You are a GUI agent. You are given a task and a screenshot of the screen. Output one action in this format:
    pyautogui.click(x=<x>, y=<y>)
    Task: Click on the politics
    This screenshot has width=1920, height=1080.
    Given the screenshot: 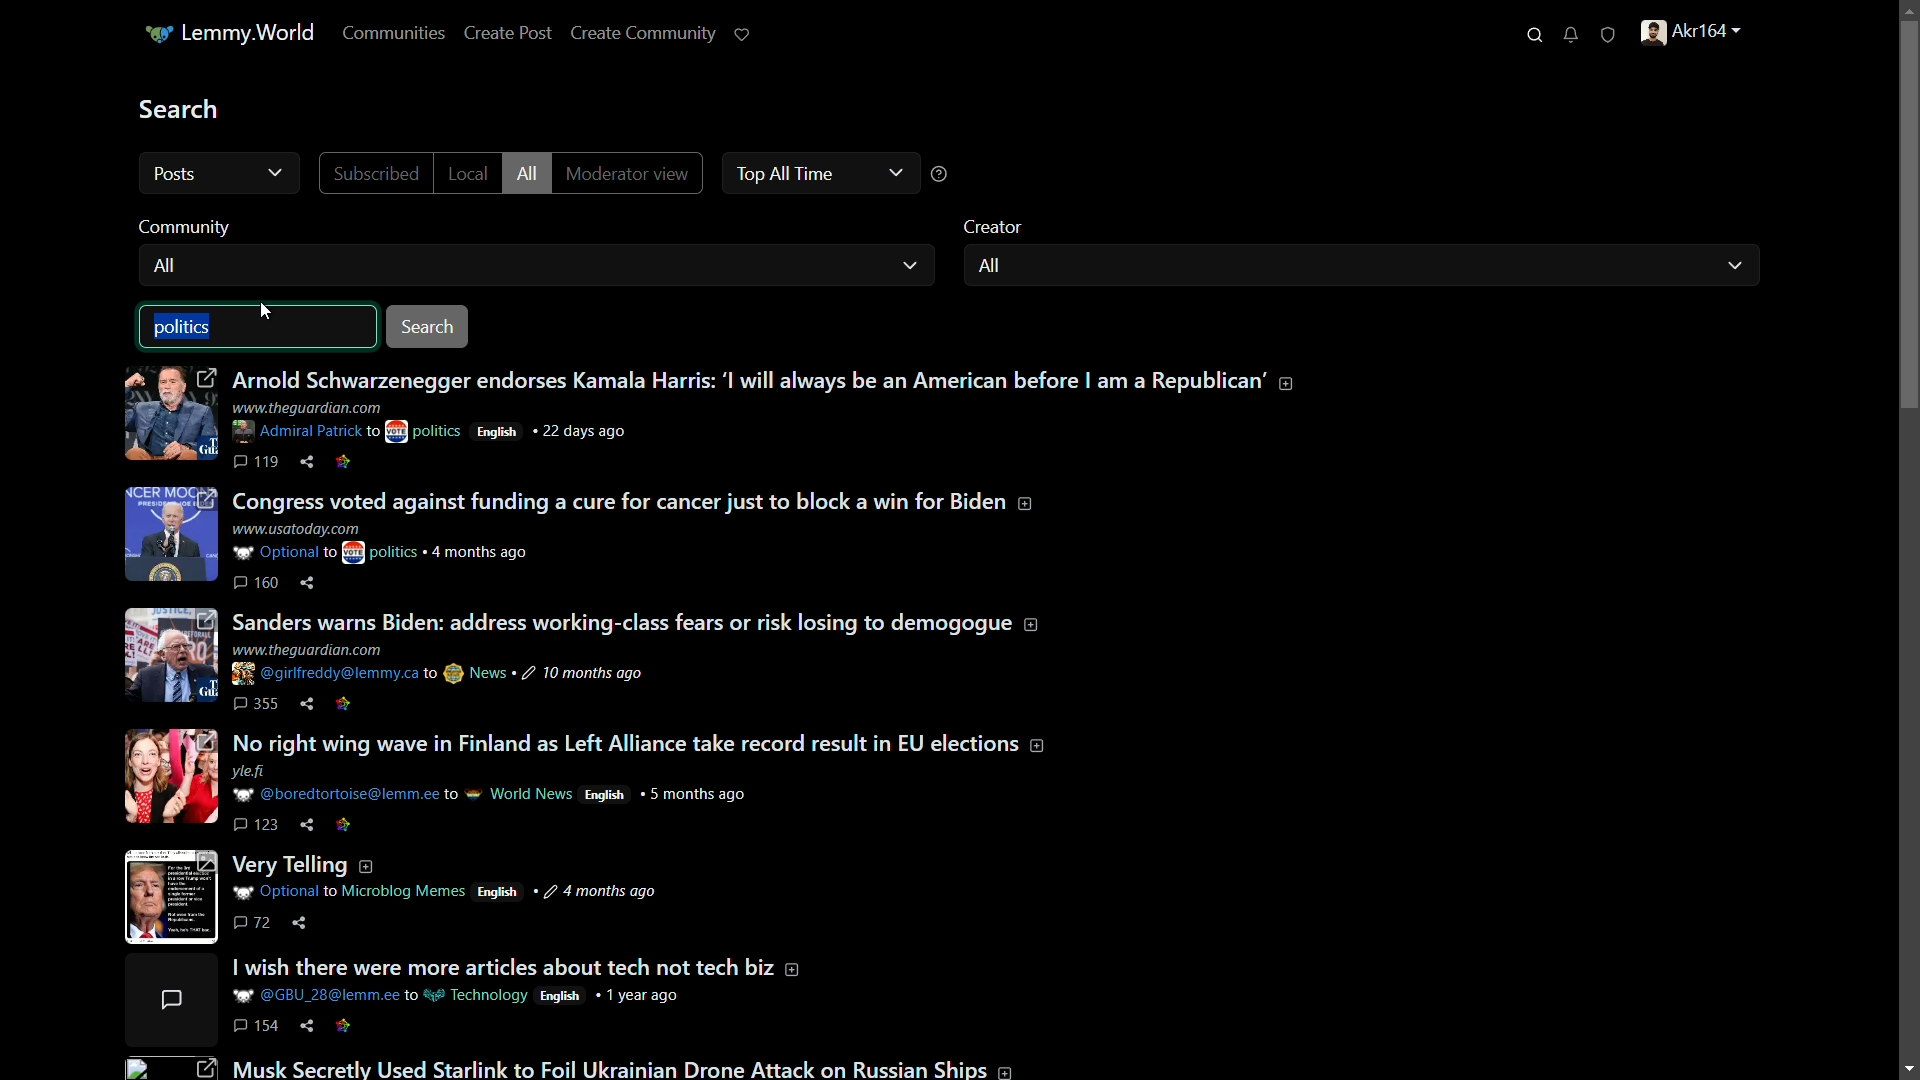 What is the action you would take?
    pyautogui.click(x=184, y=326)
    